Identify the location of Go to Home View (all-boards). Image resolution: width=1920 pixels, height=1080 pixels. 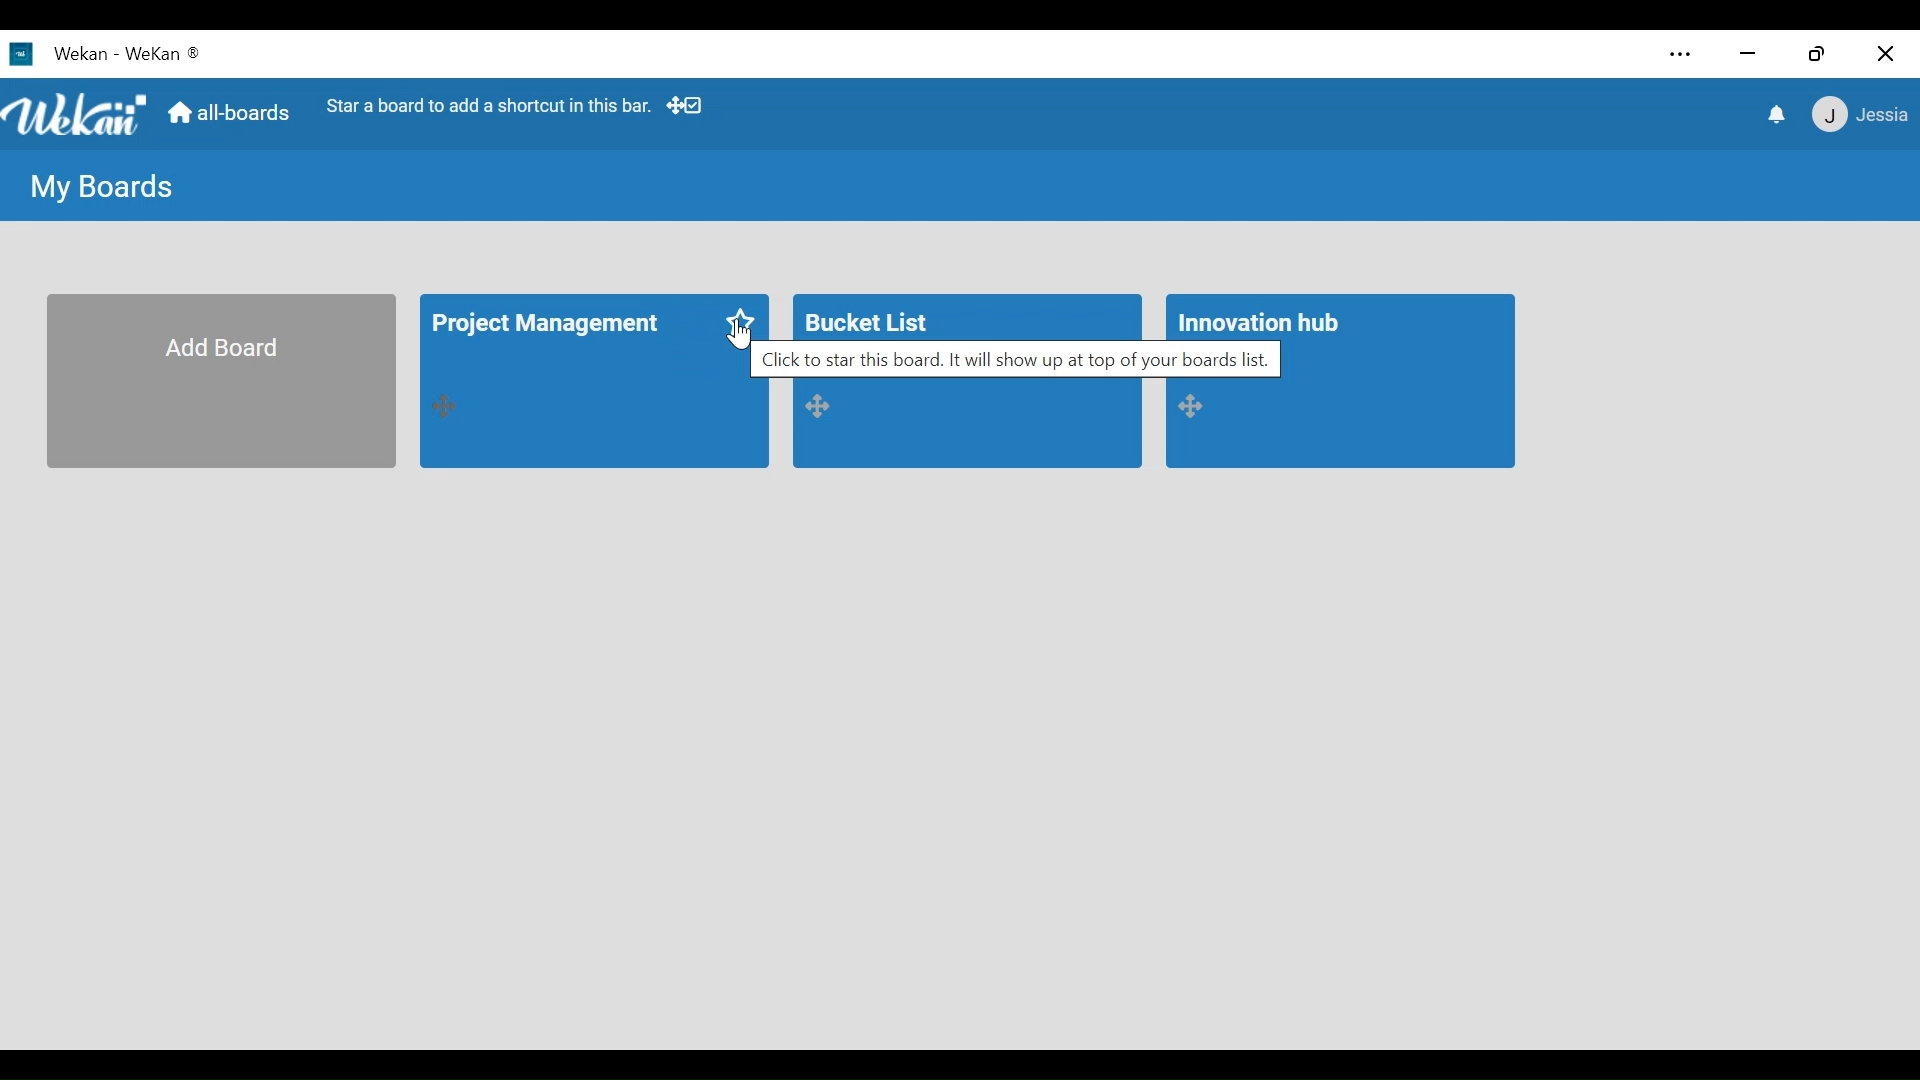
(231, 116).